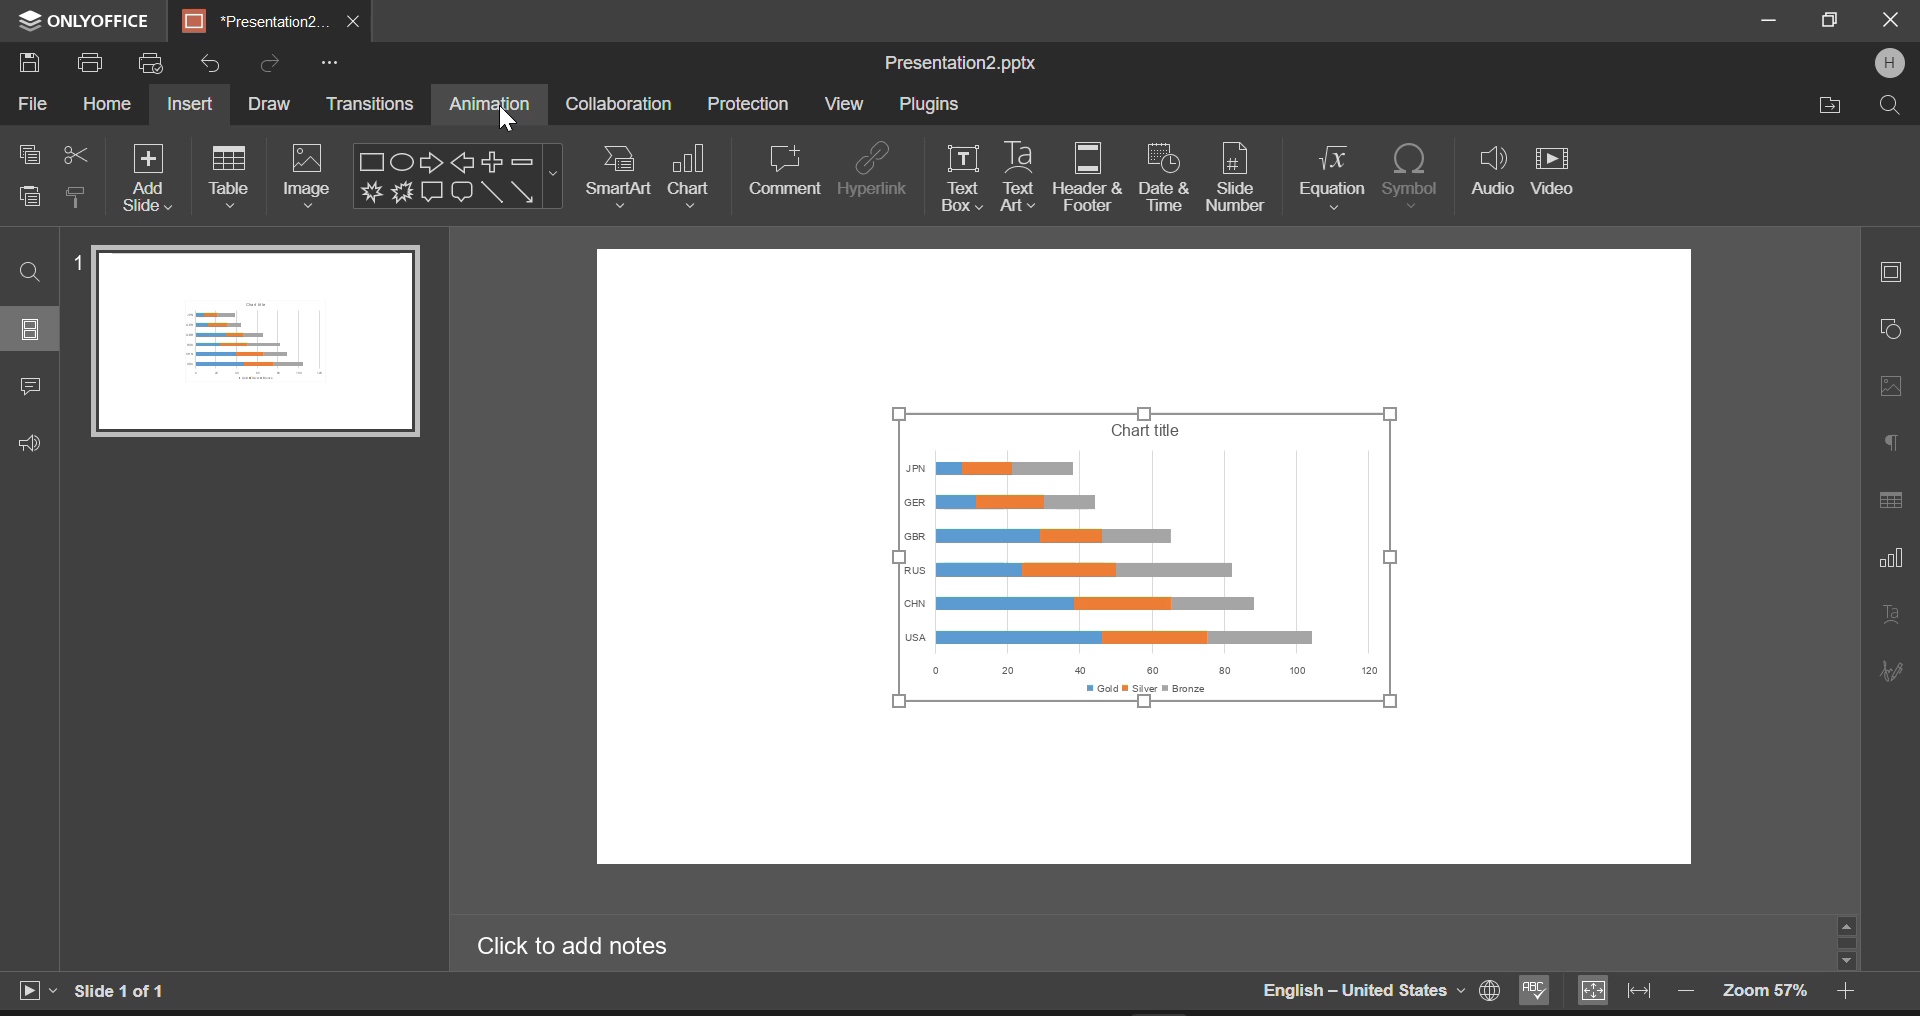  Describe the element at coordinates (125, 991) in the screenshot. I see `Slide 1 of 1` at that location.